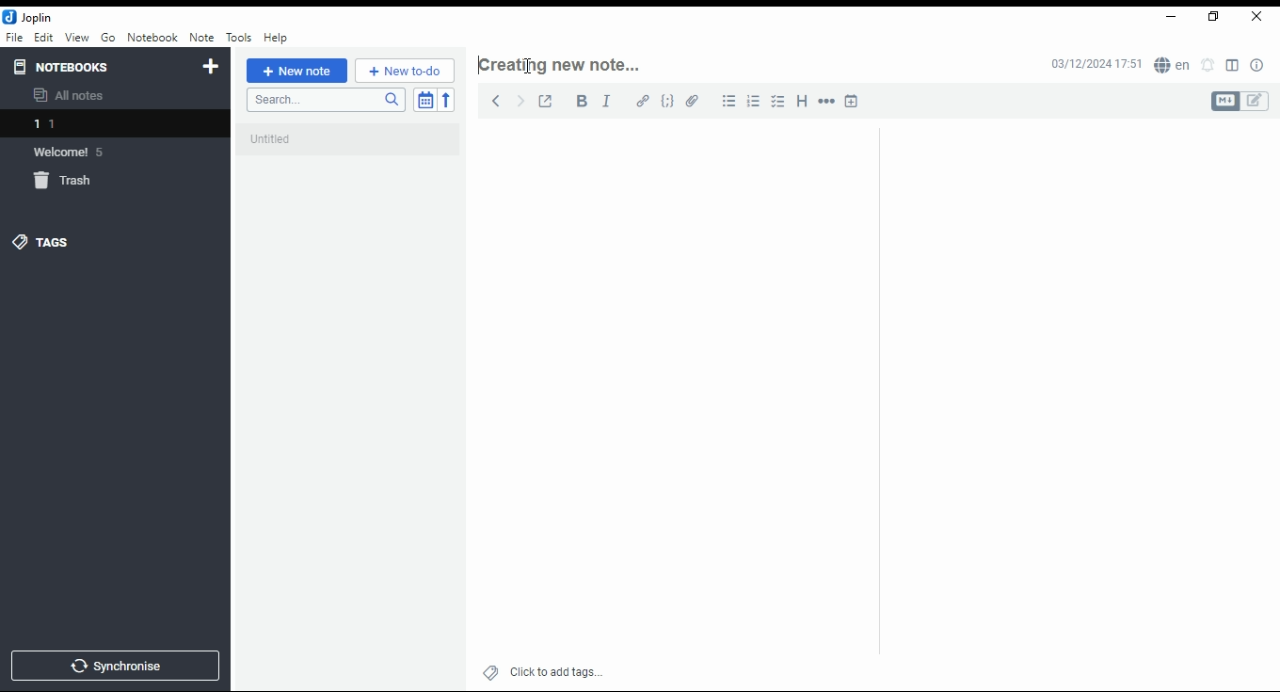 Image resolution: width=1280 pixels, height=692 pixels. What do you see at coordinates (324, 101) in the screenshot?
I see `search` at bounding box center [324, 101].